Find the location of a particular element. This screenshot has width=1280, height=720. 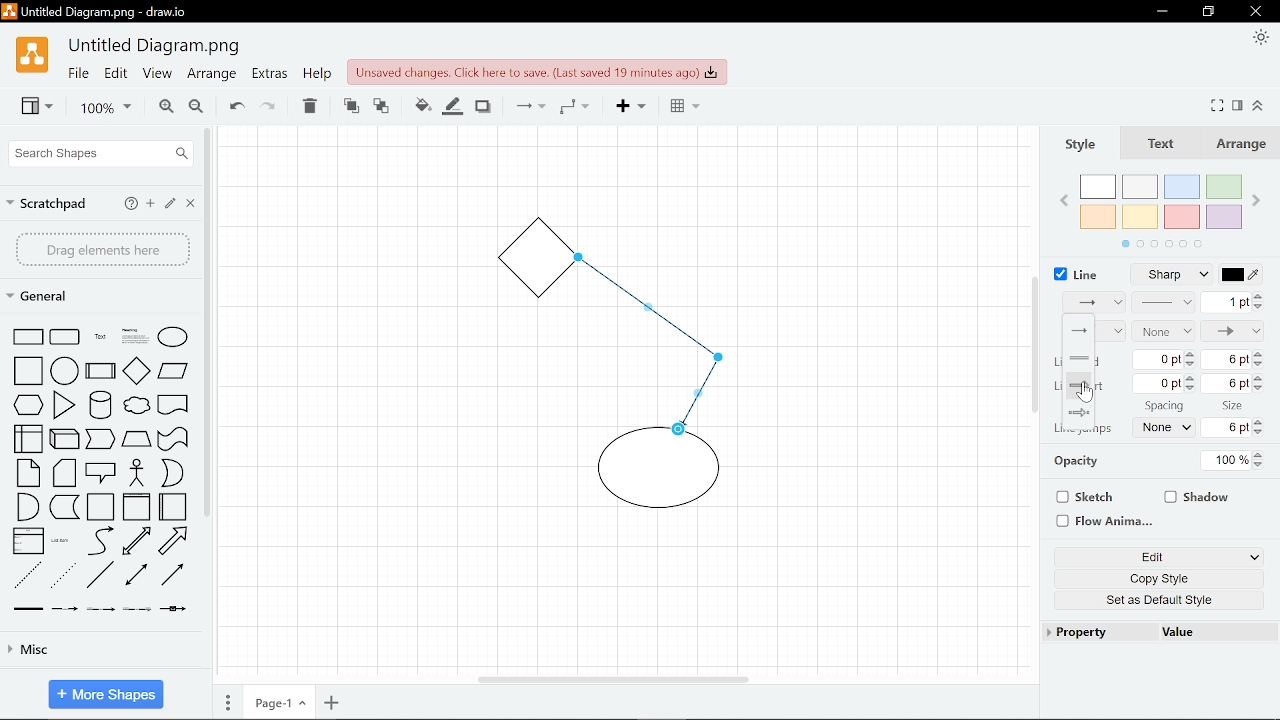

shape is located at coordinates (176, 577).